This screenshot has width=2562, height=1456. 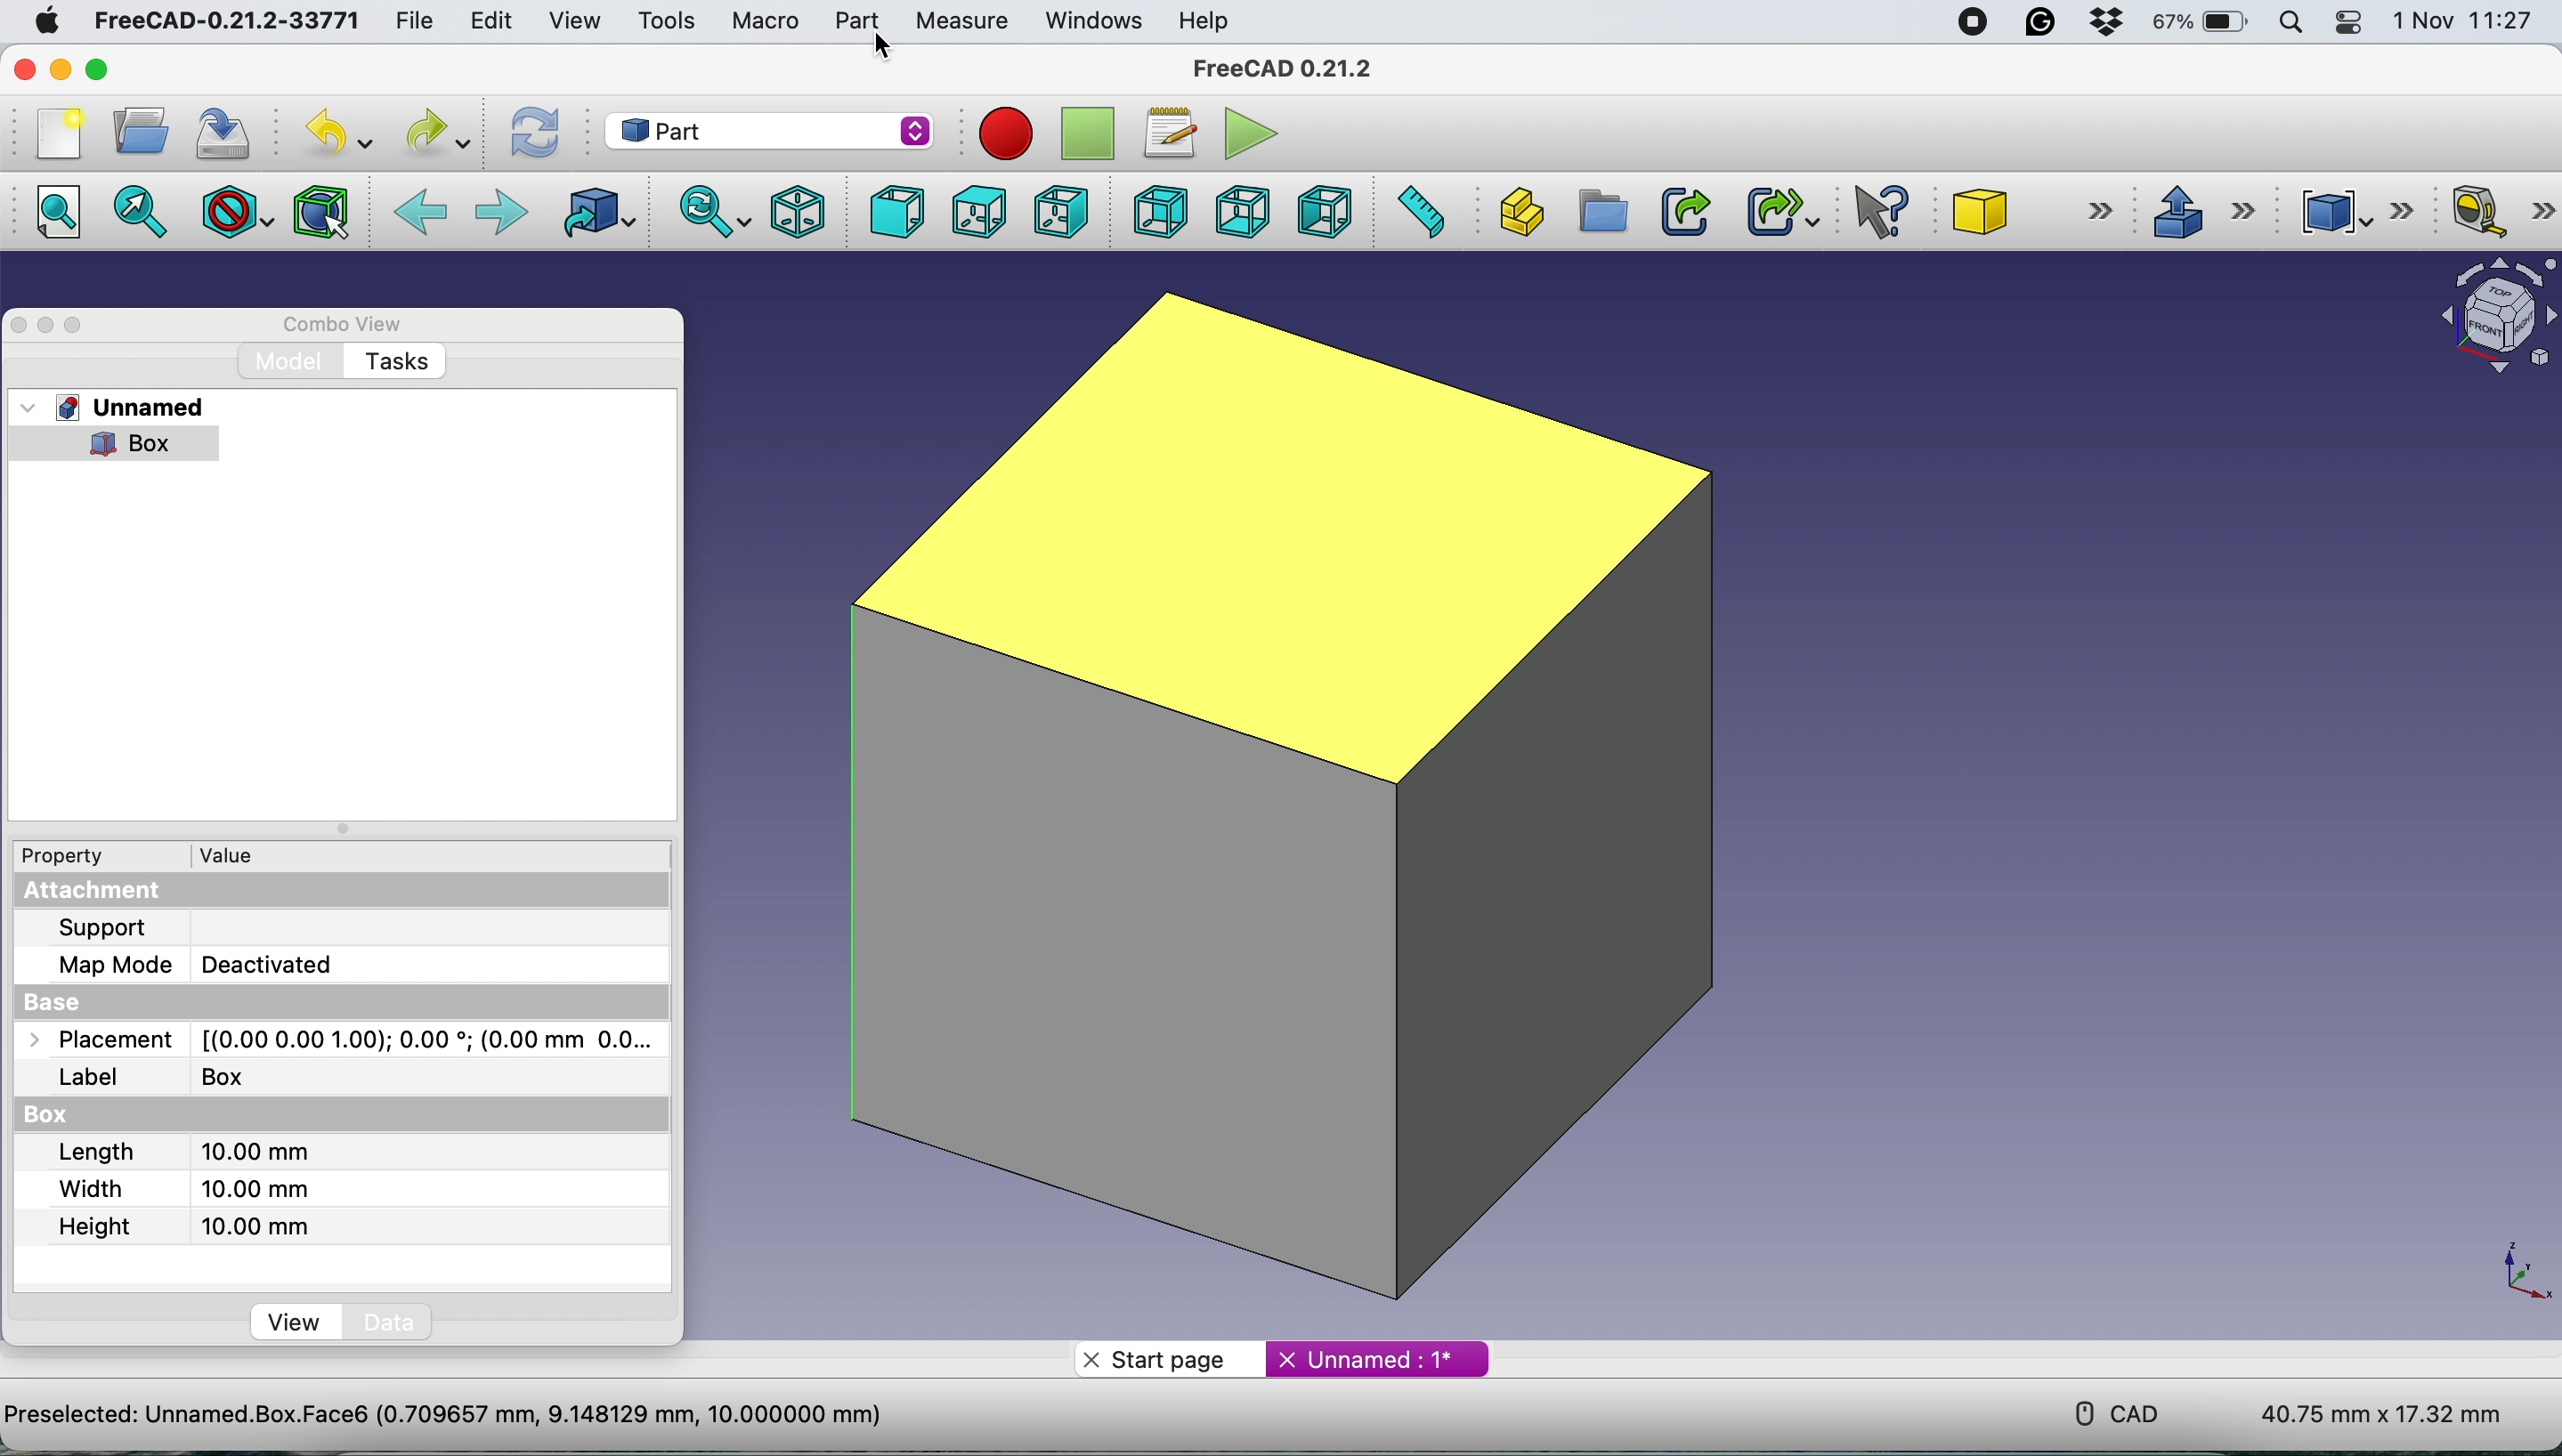 What do you see at coordinates (410, 22) in the screenshot?
I see `file` at bounding box center [410, 22].